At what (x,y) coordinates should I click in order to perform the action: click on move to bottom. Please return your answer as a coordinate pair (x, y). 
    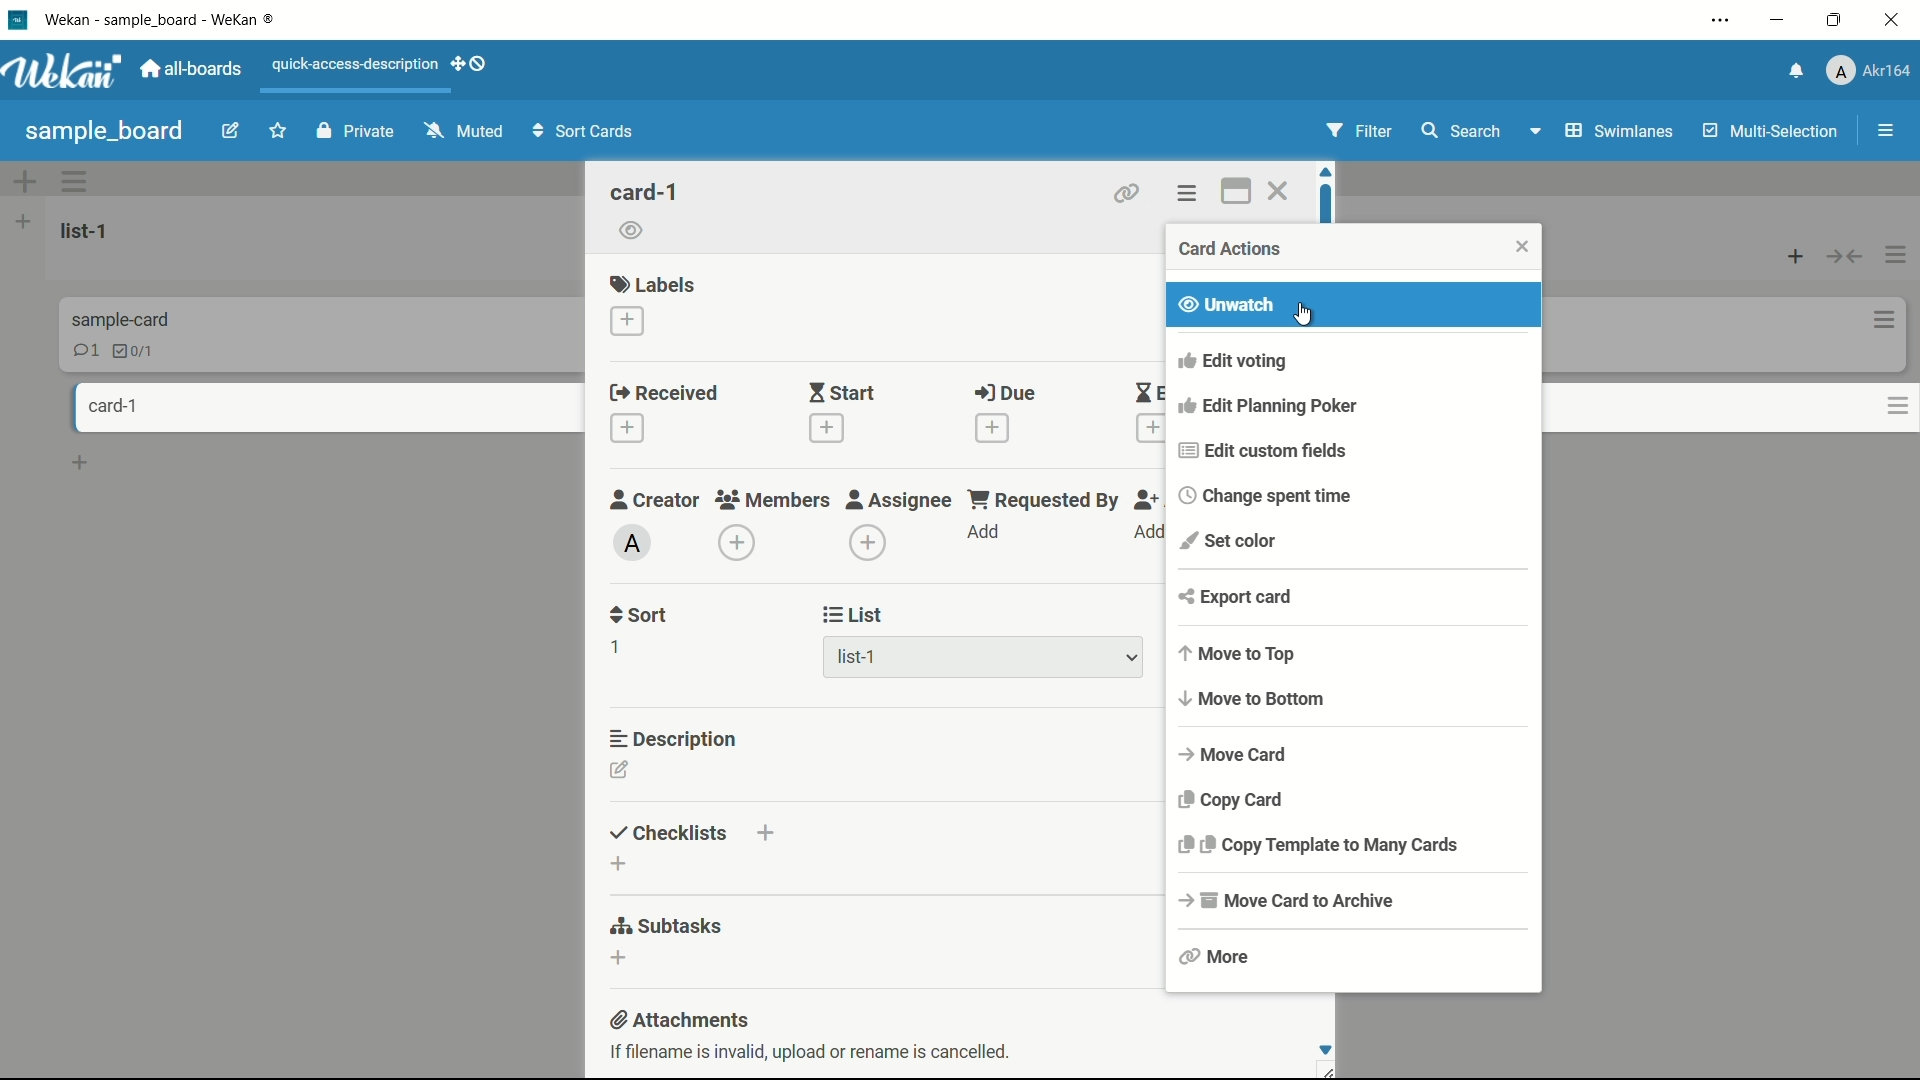
    Looking at the image, I should click on (1256, 698).